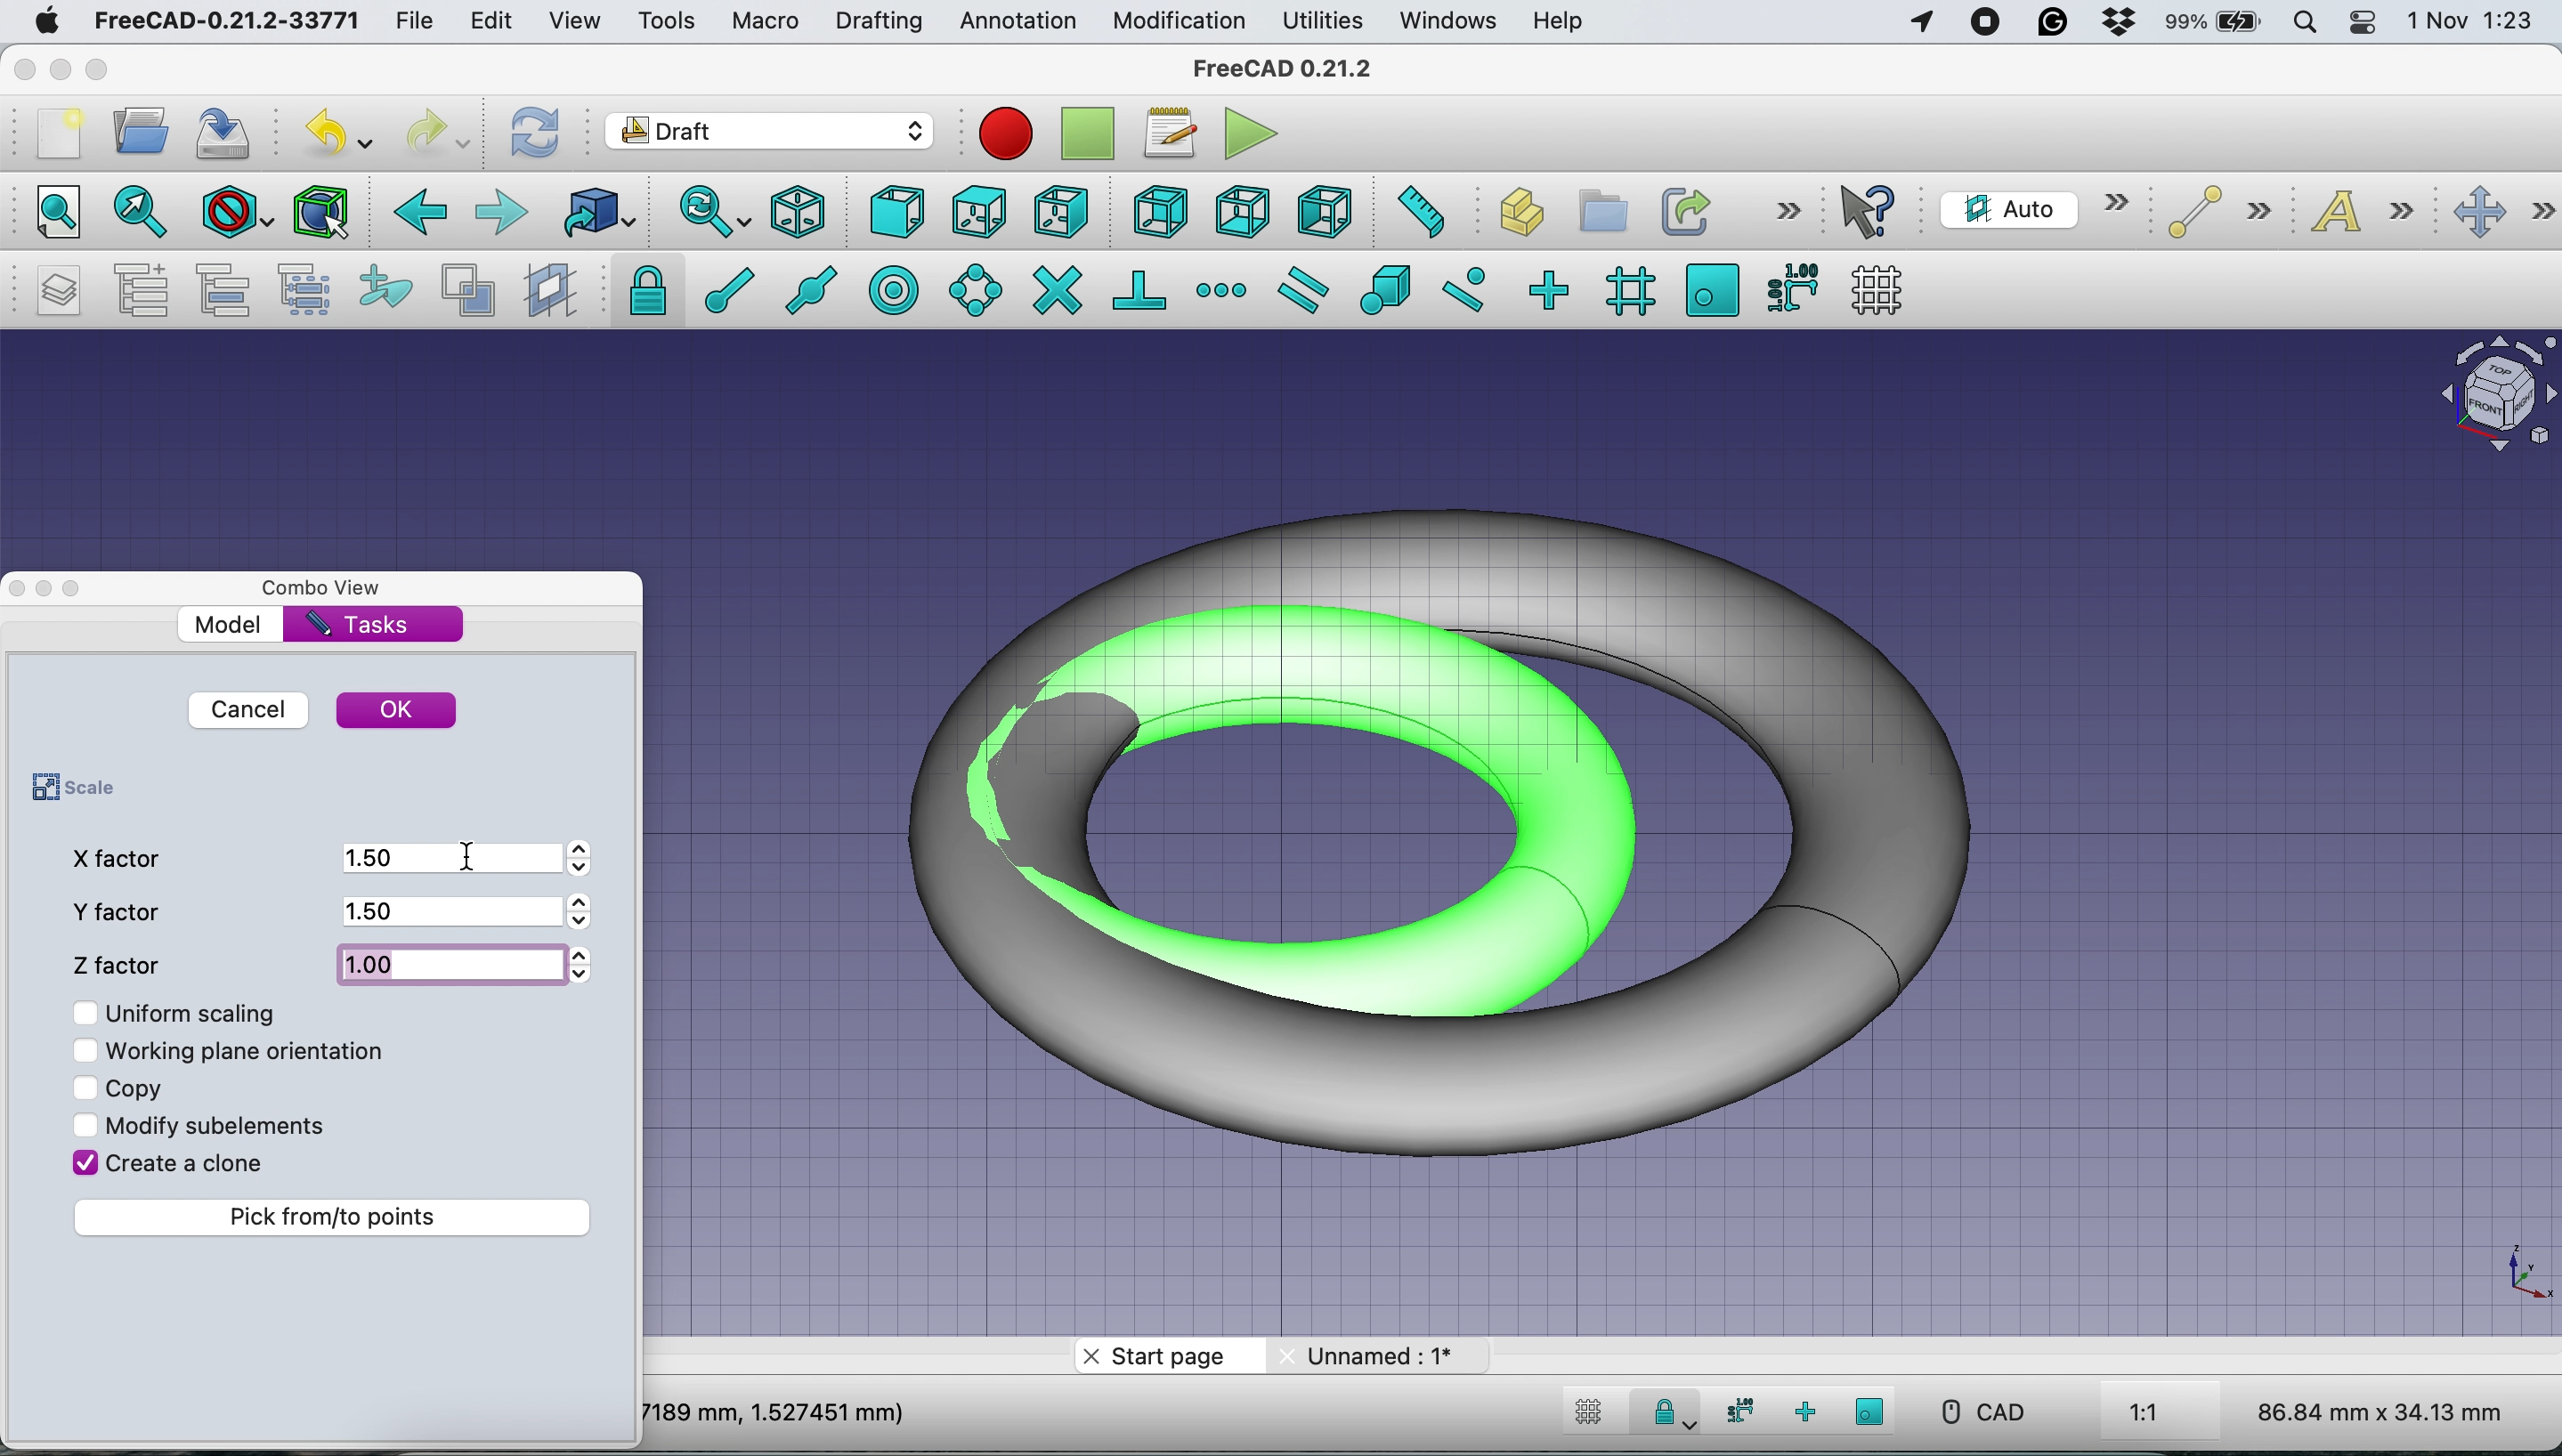 The image size is (2562, 1456). I want to click on snap near, so click(1466, 288).